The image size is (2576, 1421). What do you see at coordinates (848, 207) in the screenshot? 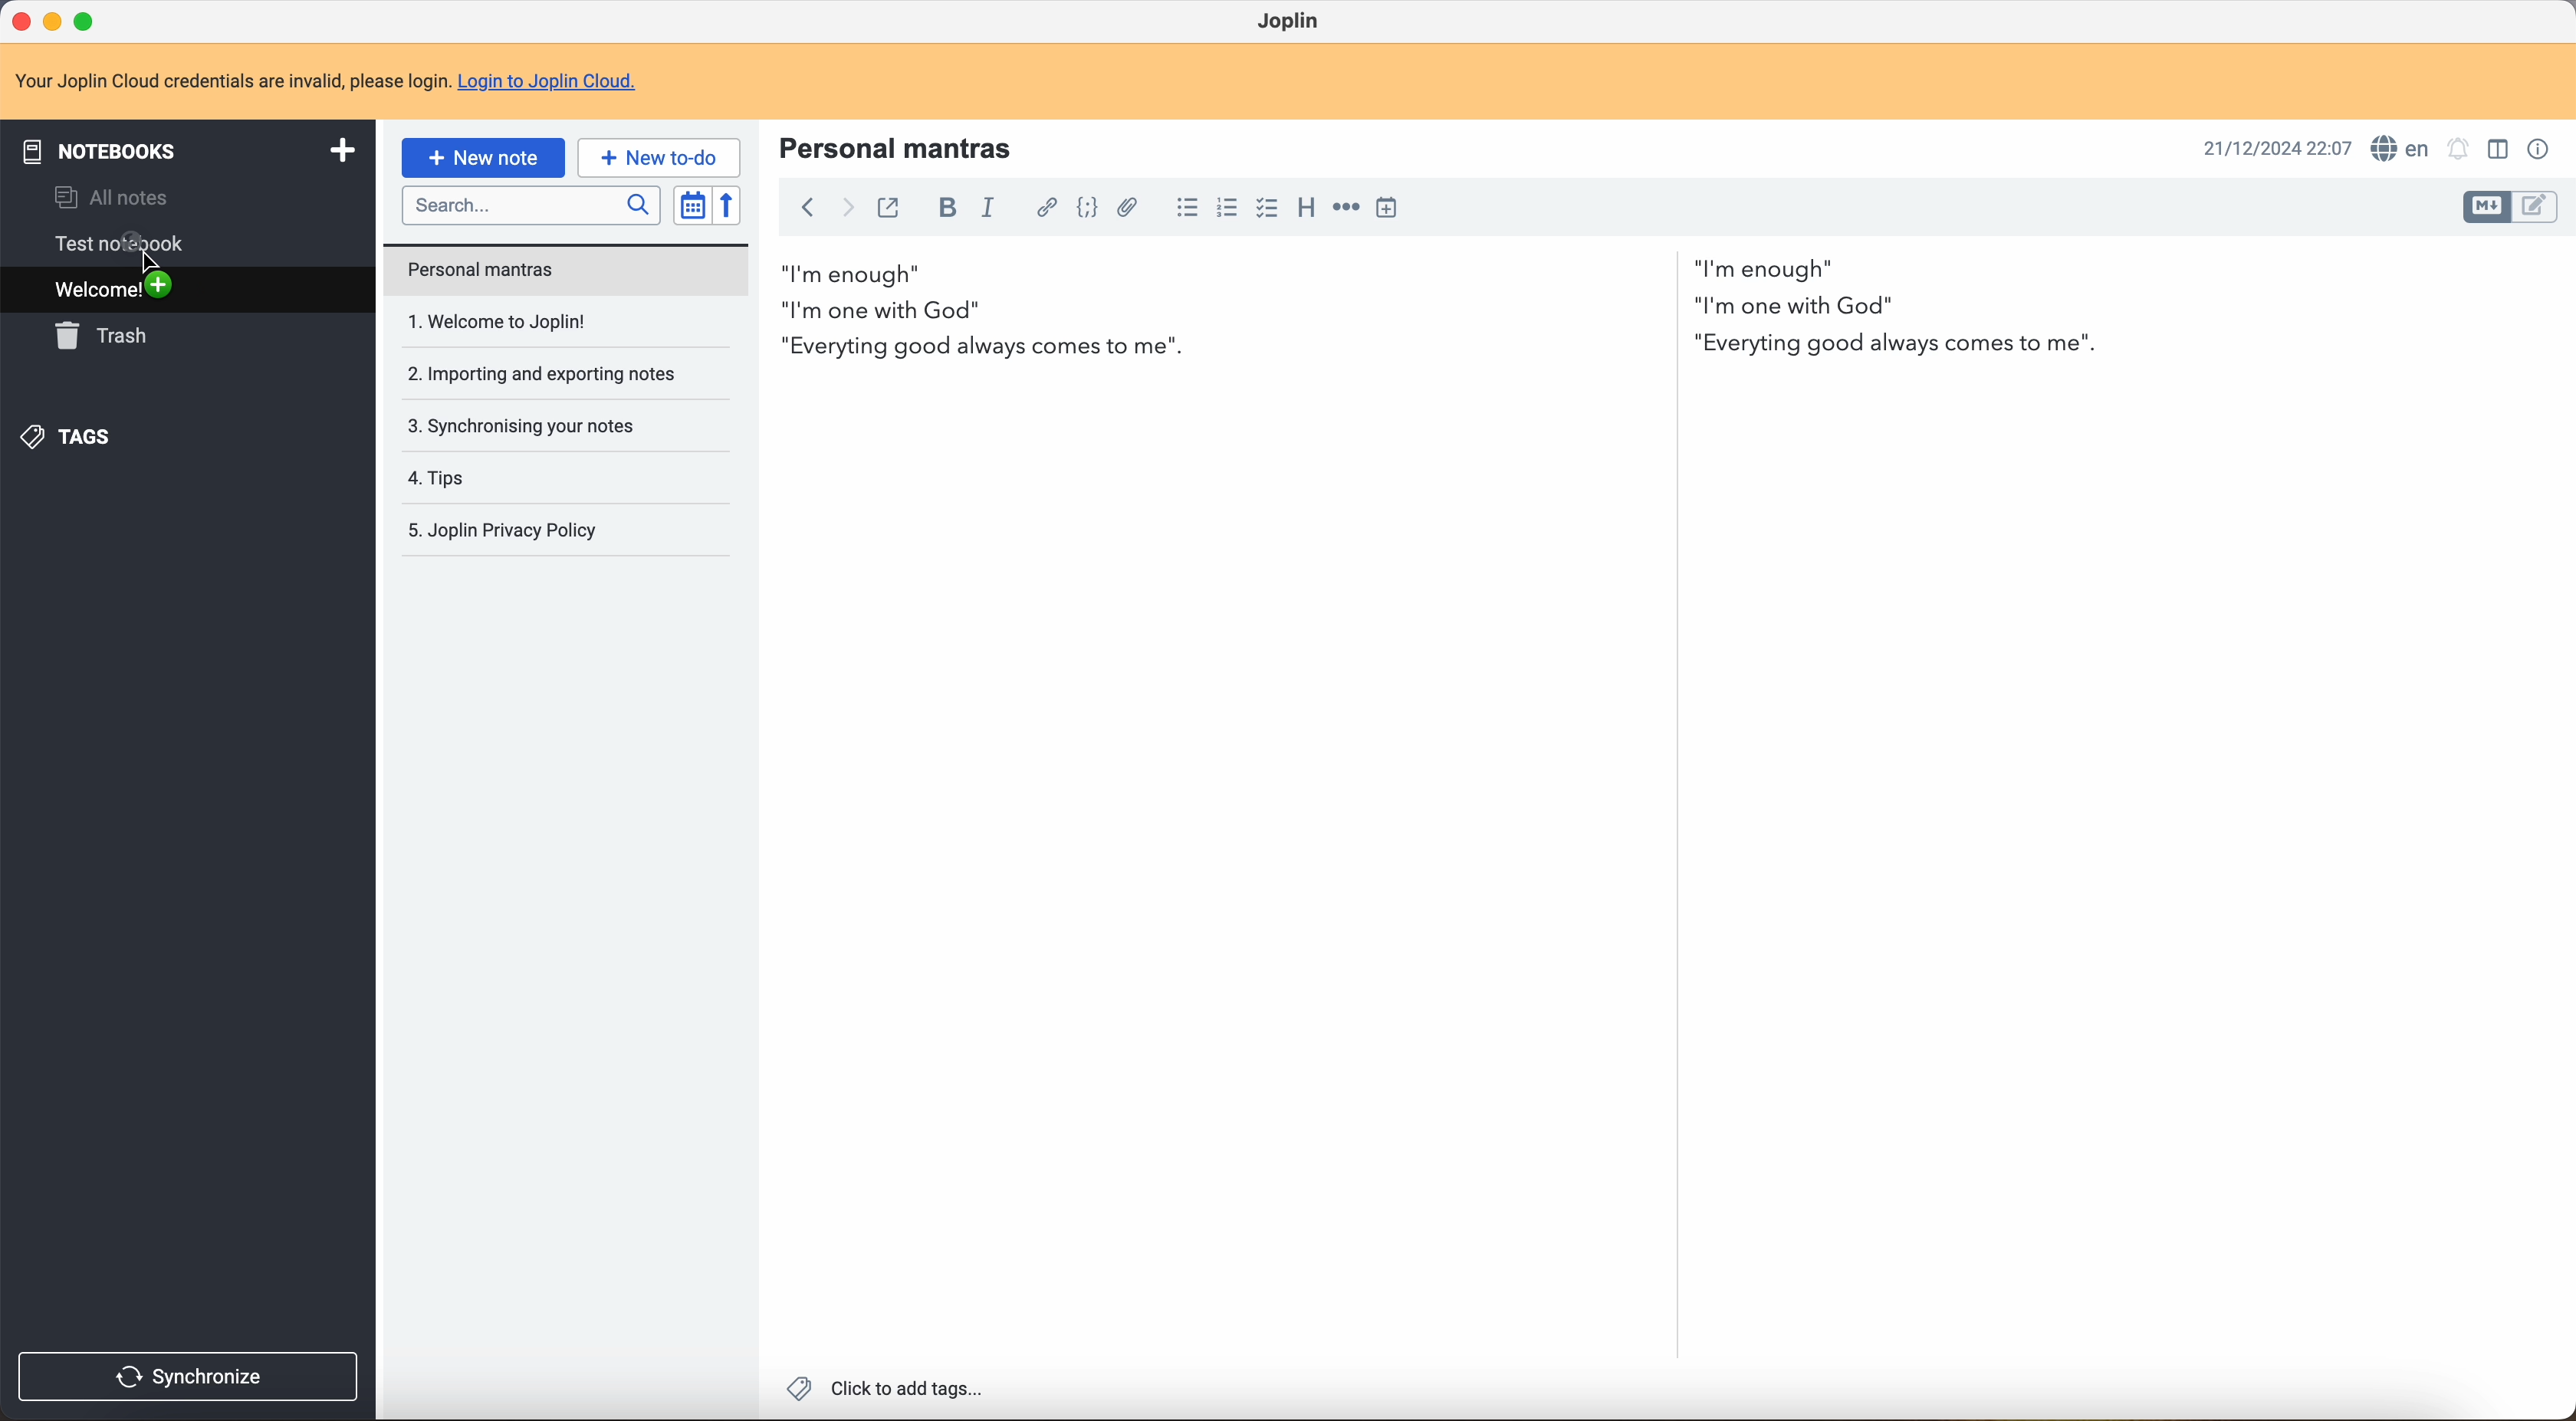
I see `foward` at bounding box center [848, 207].